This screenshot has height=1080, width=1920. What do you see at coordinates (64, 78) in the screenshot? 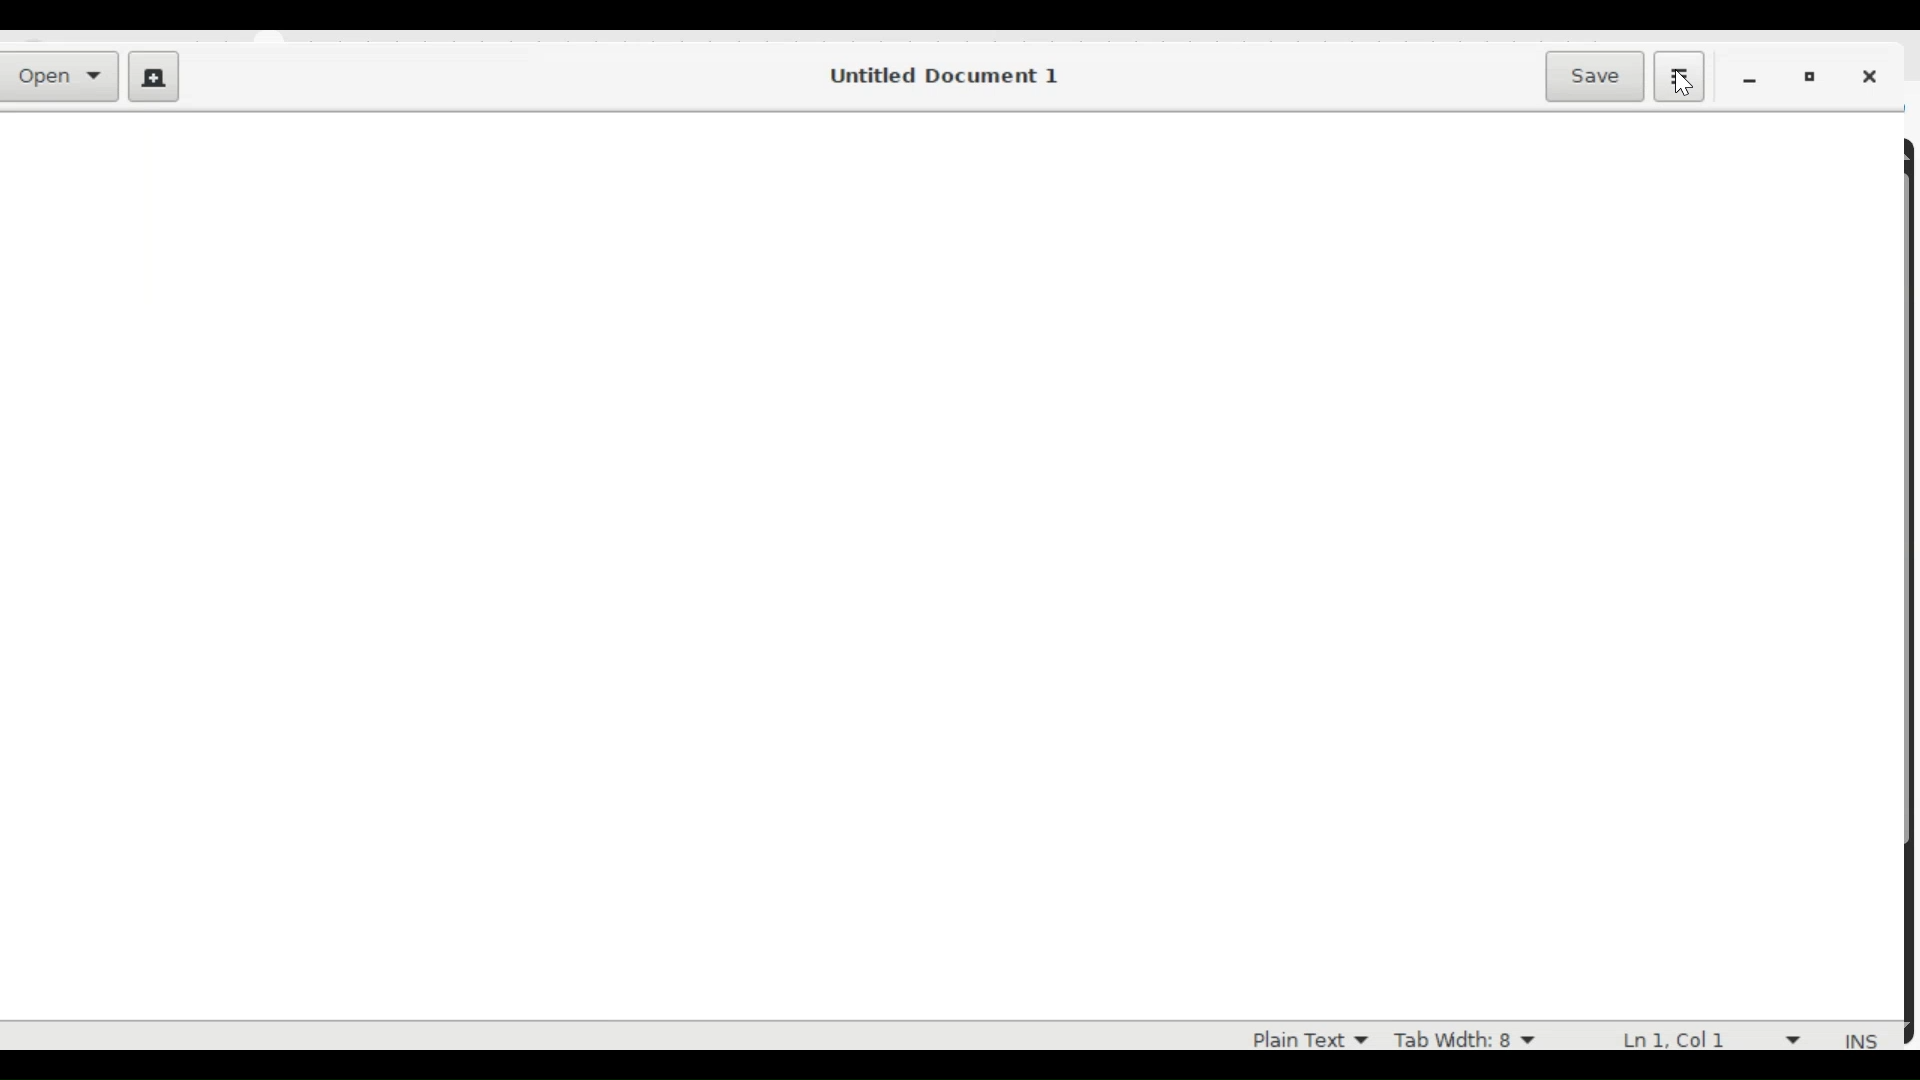
I see `Open` at bounding box center [64, 78].